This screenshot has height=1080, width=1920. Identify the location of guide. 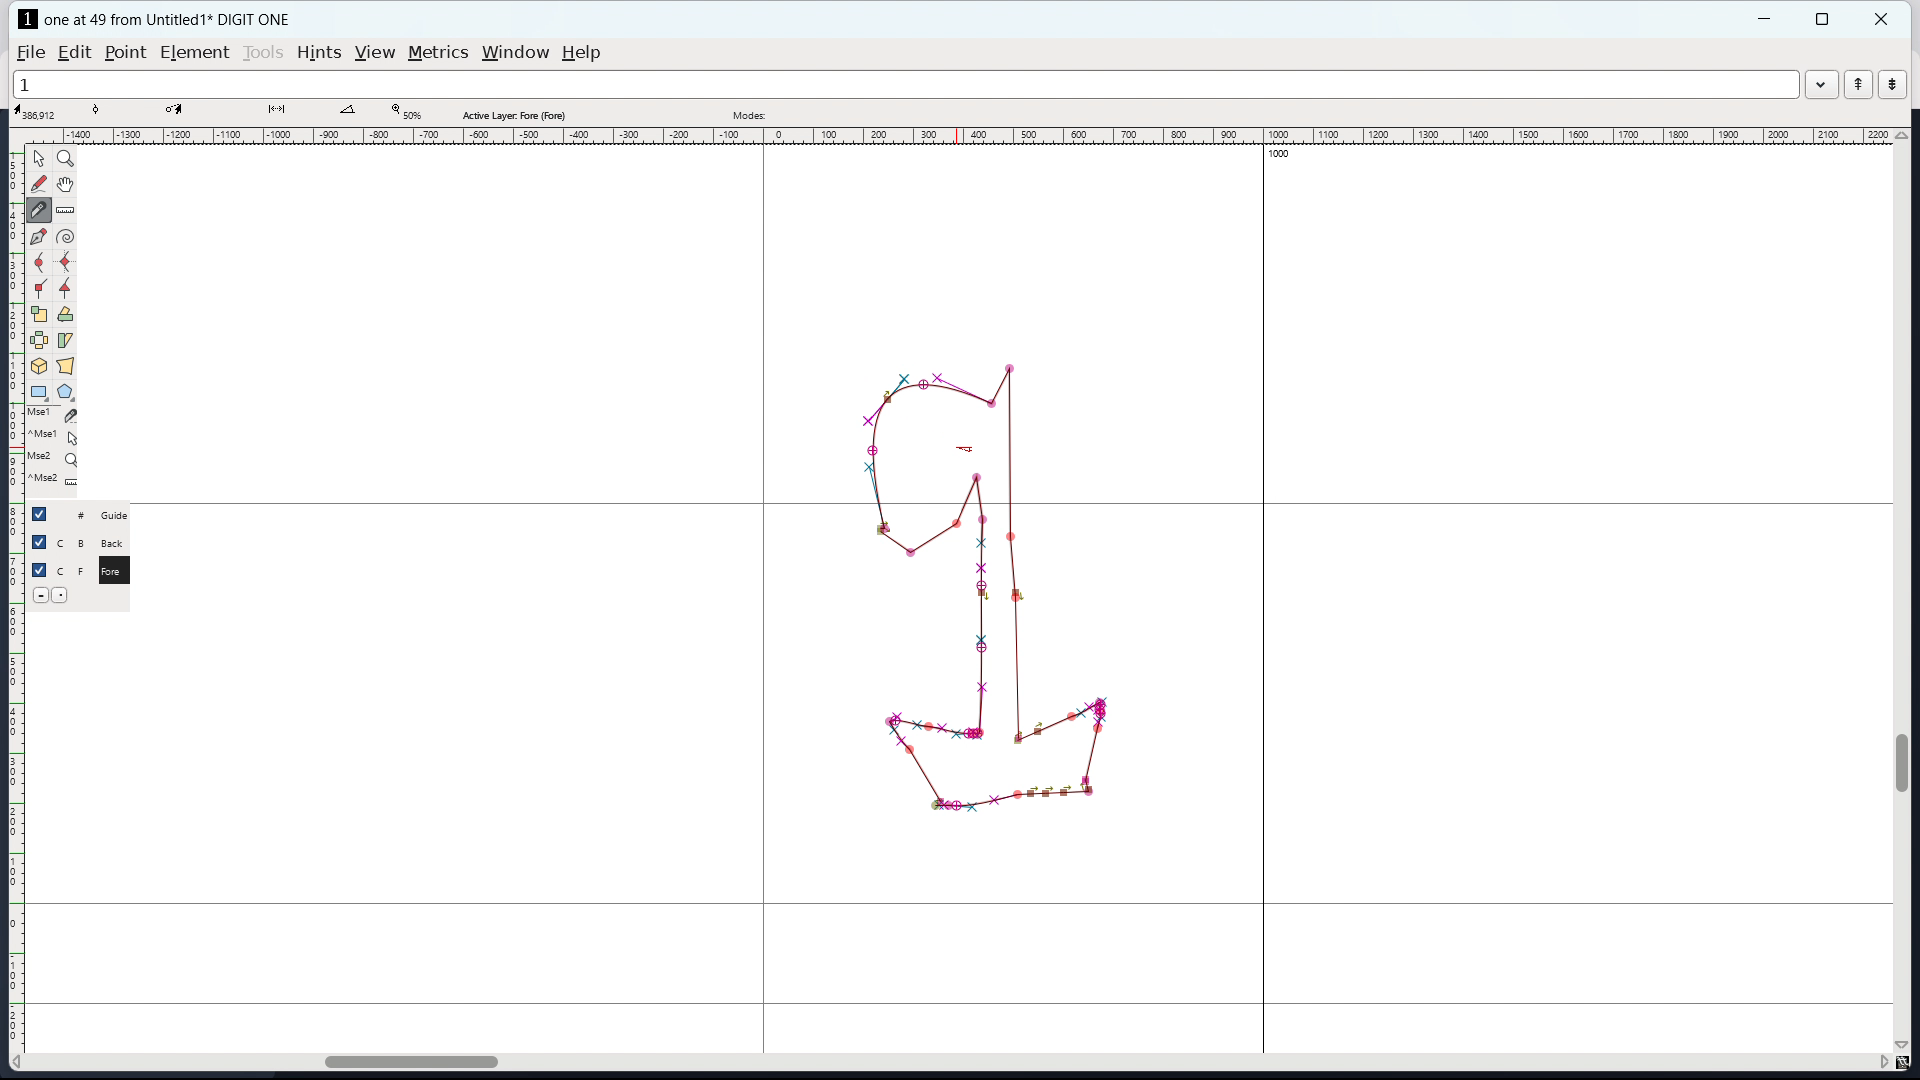
(120, 515).